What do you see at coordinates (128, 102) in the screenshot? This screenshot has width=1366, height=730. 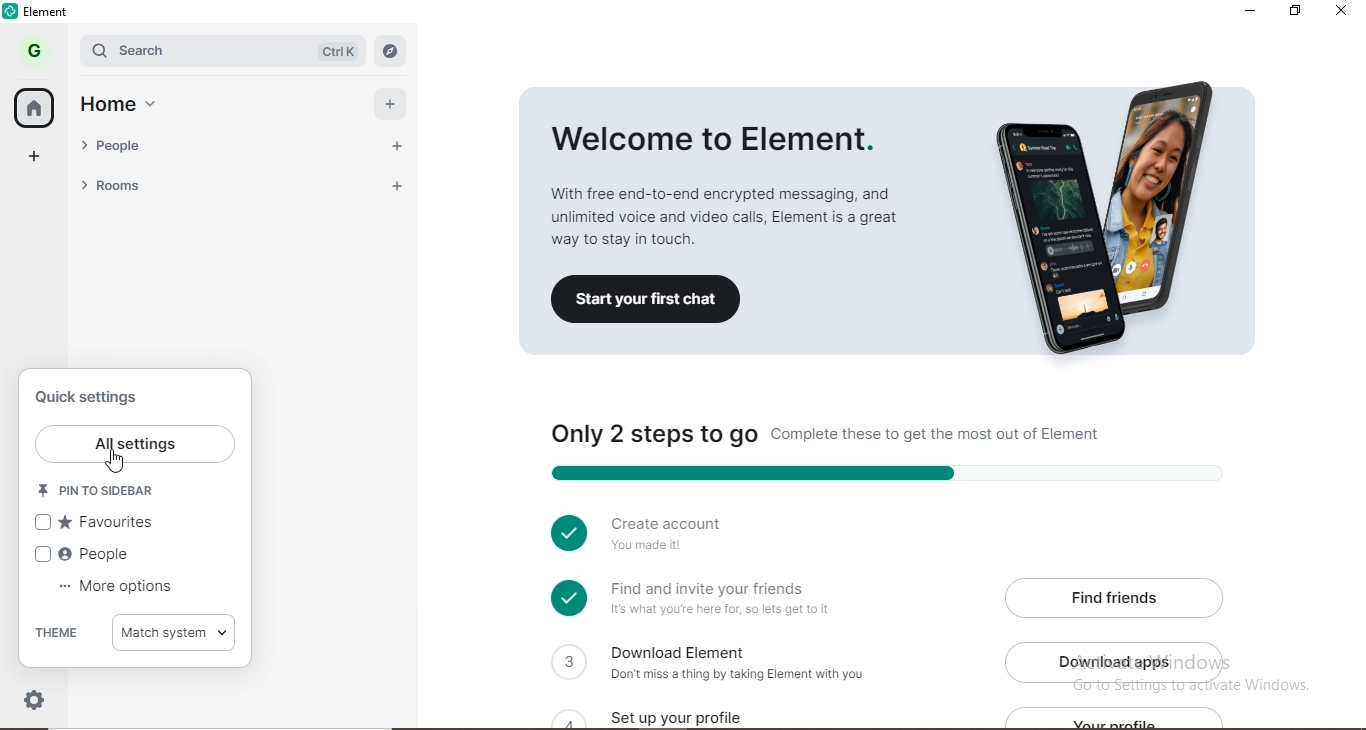 I see `Home` at bounding box center [128, 102].